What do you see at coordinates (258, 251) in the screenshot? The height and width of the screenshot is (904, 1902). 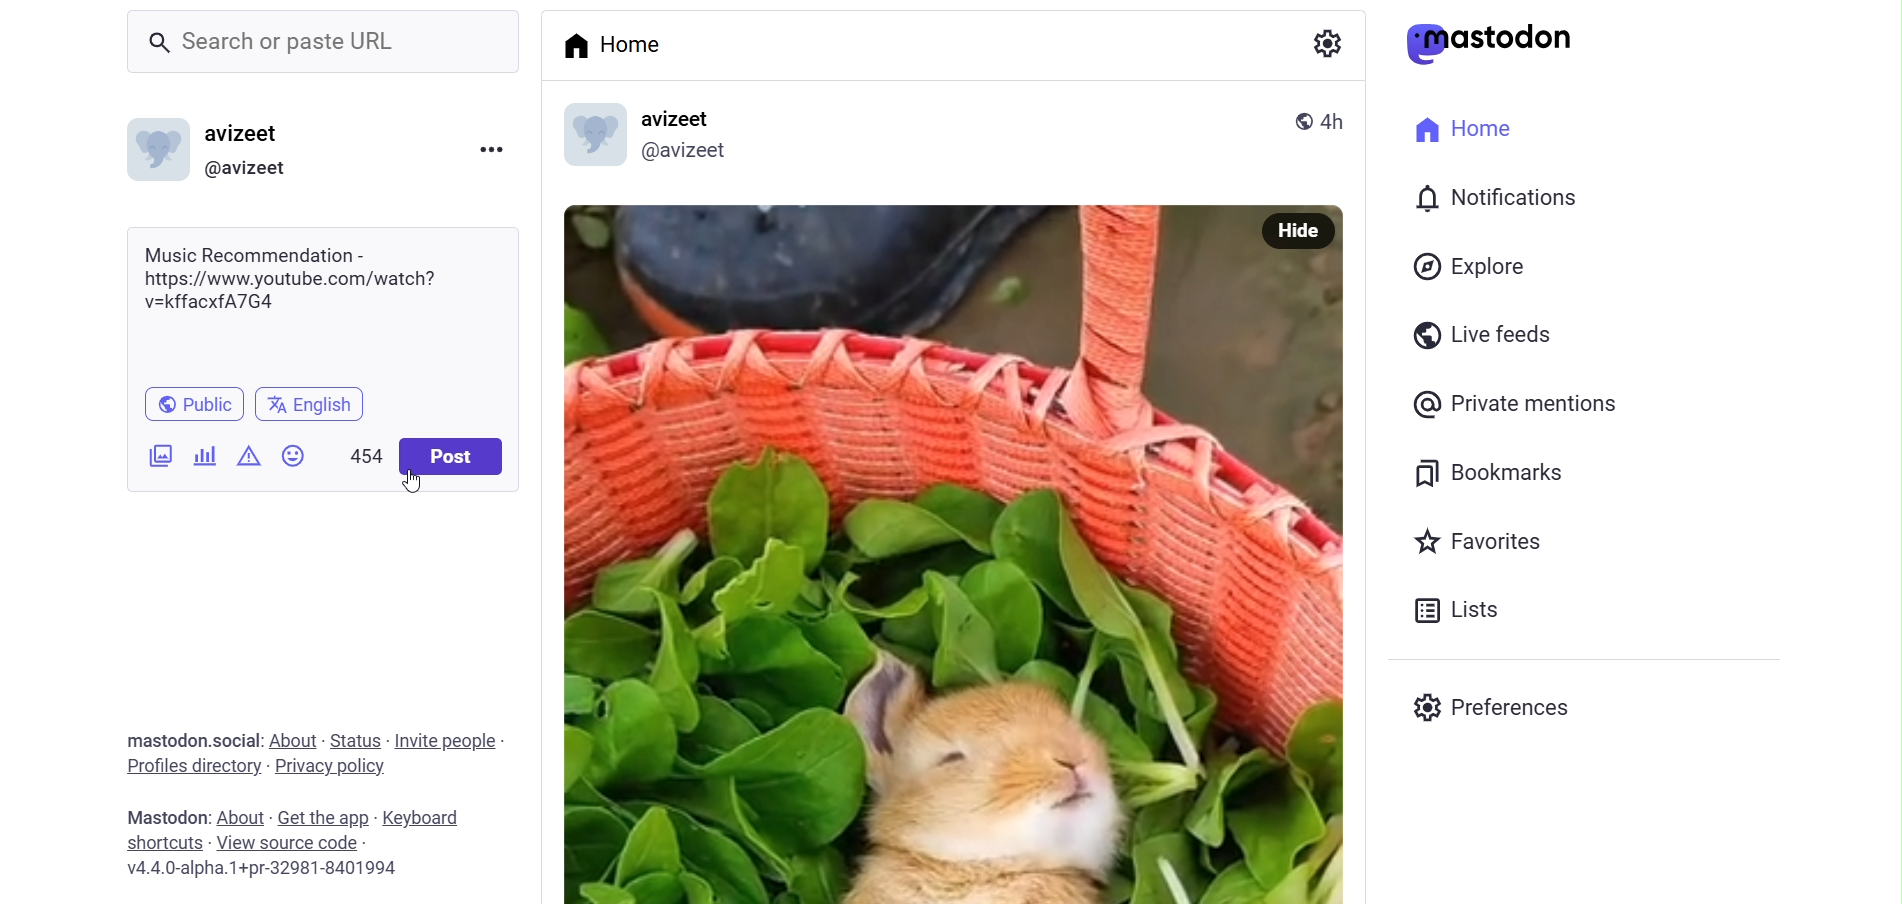 I see `Music Recommendation` at bounding box center [258, 251].